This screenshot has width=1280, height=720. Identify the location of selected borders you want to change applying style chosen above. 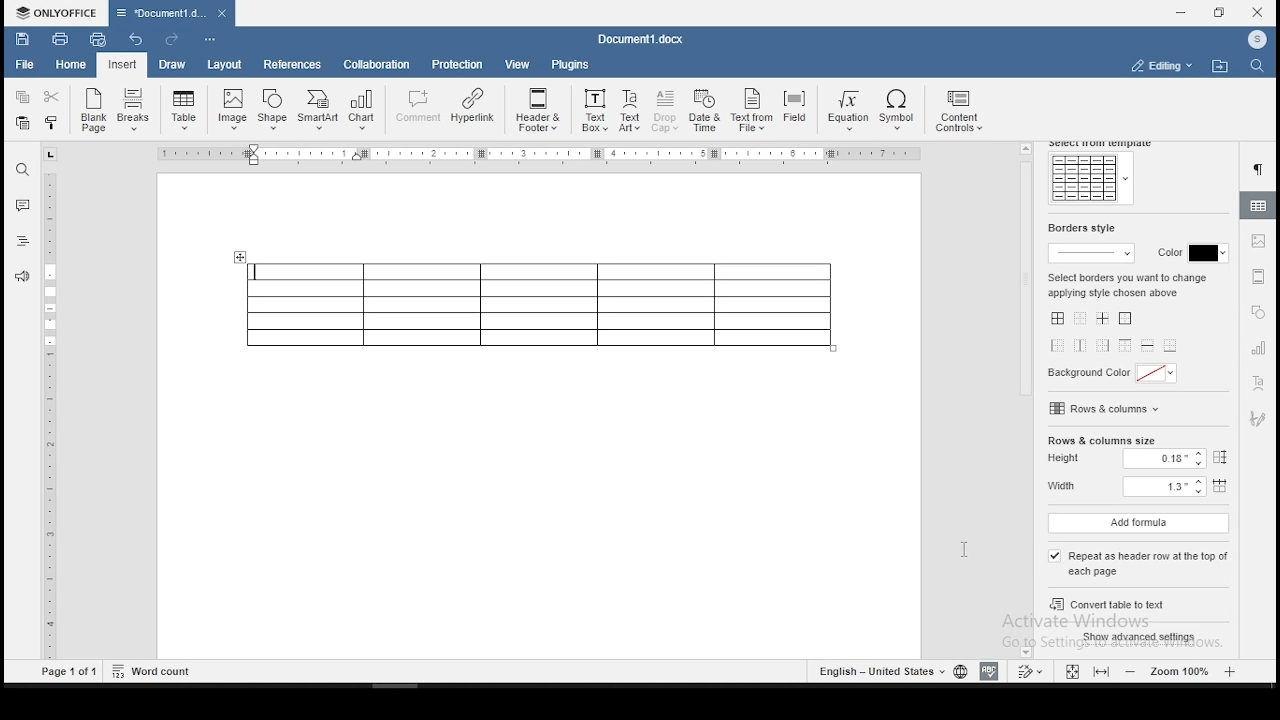
(1128, 283).